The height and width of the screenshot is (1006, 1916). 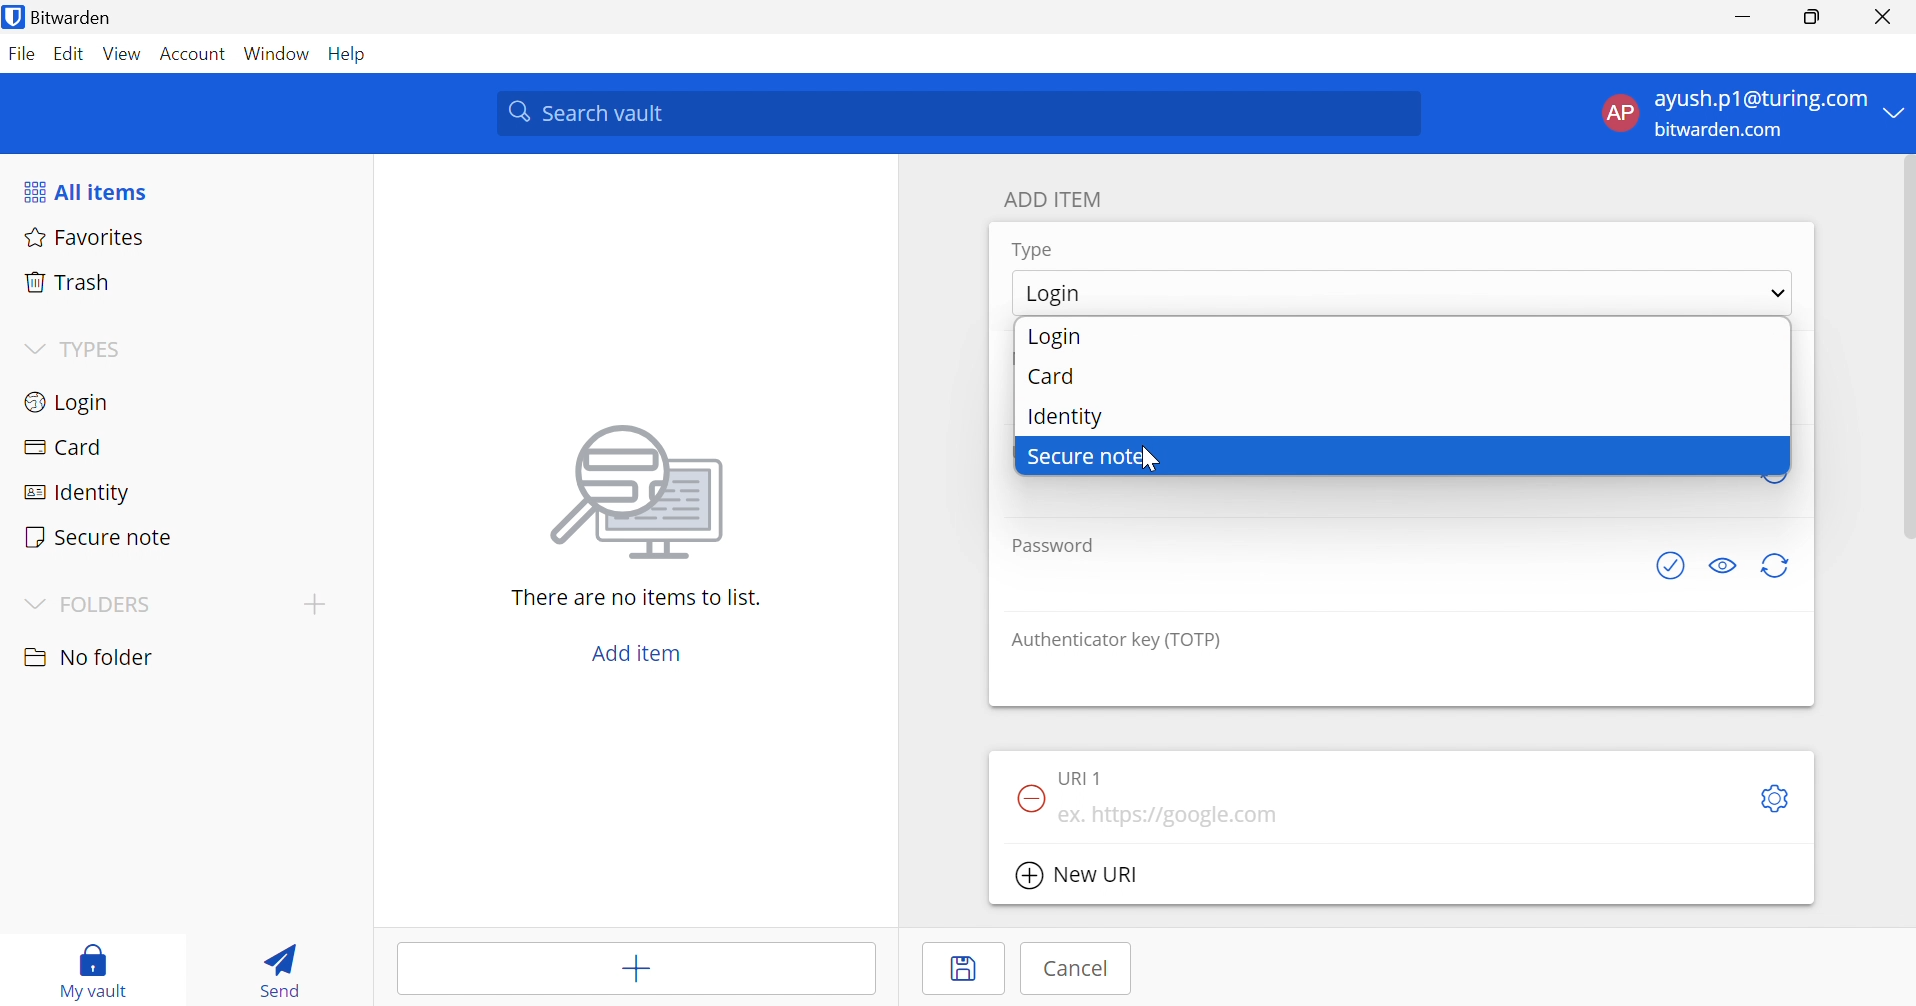 I want to click on Cancel, so click(x=1083, y=969).